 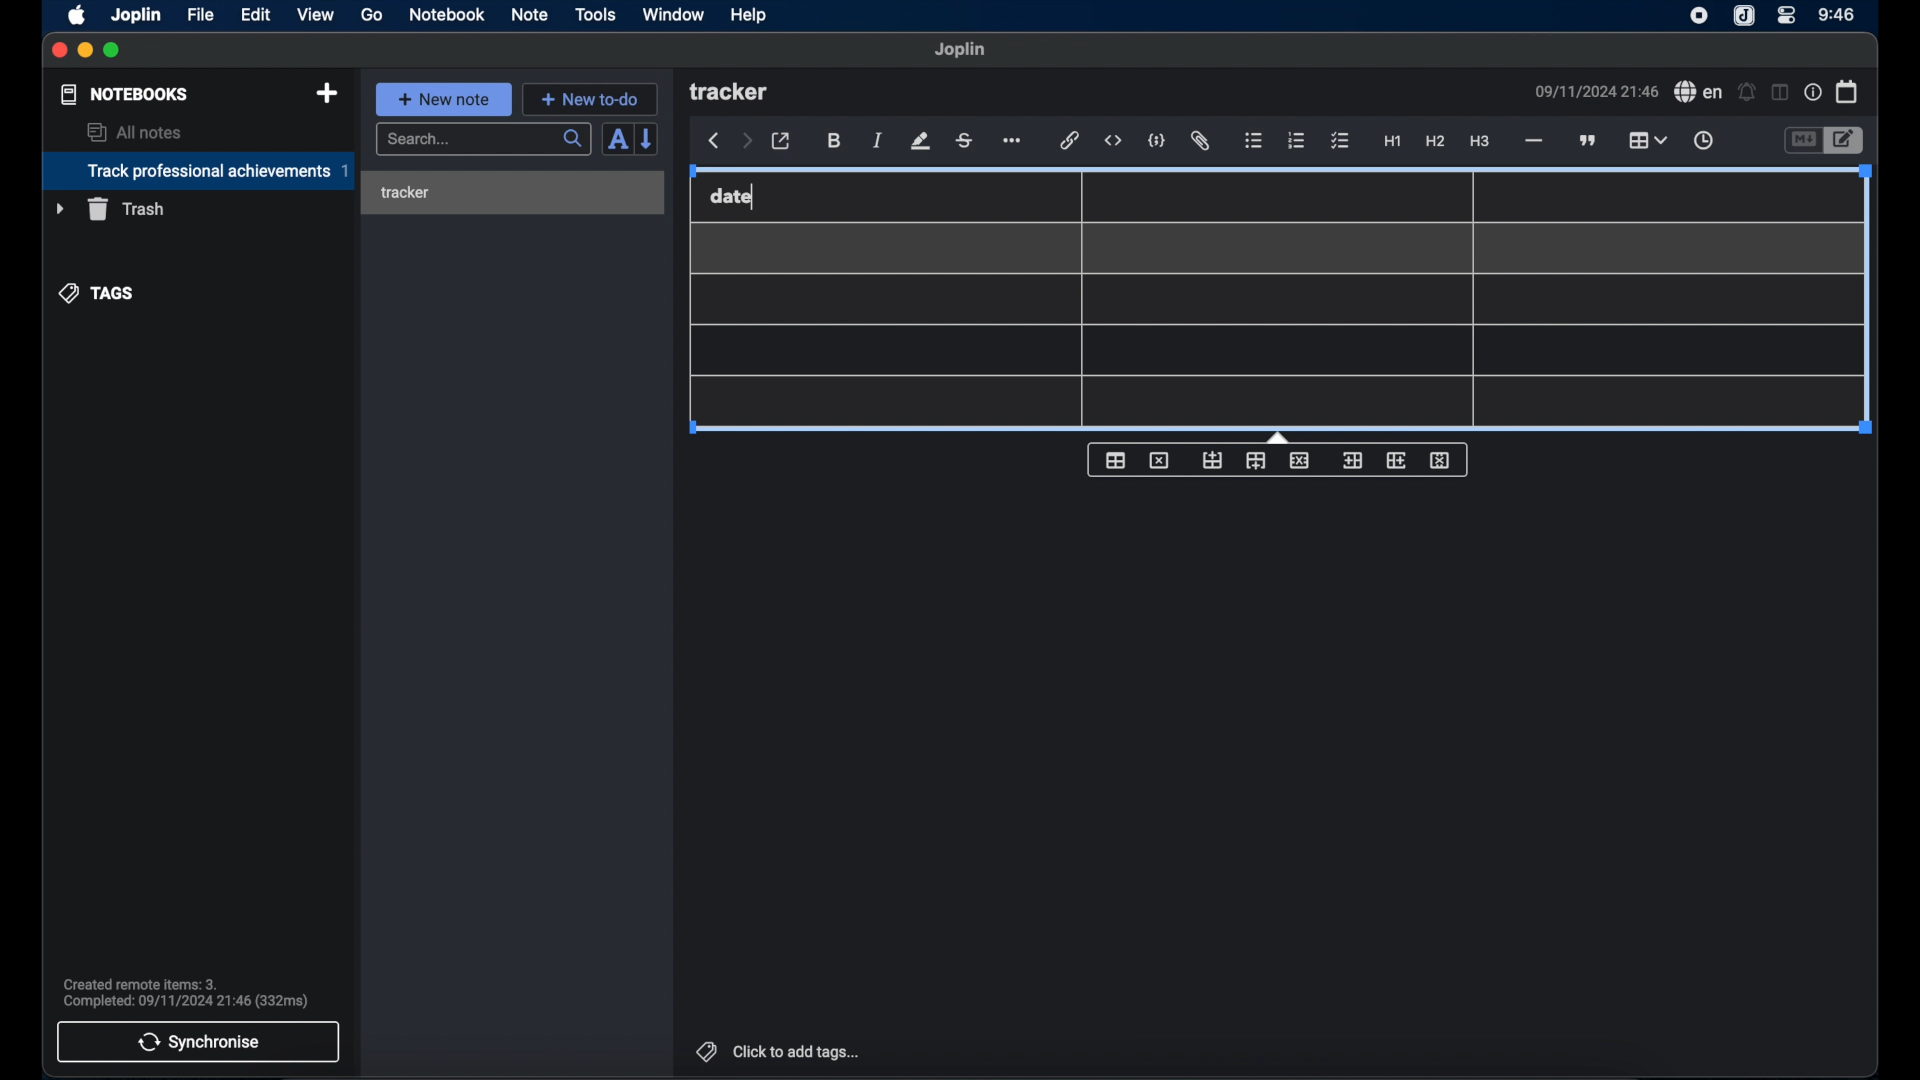 What do you see at coordinates (920, 141) in the screenshot?
I see `highlight` at bounding box center [920, 141].